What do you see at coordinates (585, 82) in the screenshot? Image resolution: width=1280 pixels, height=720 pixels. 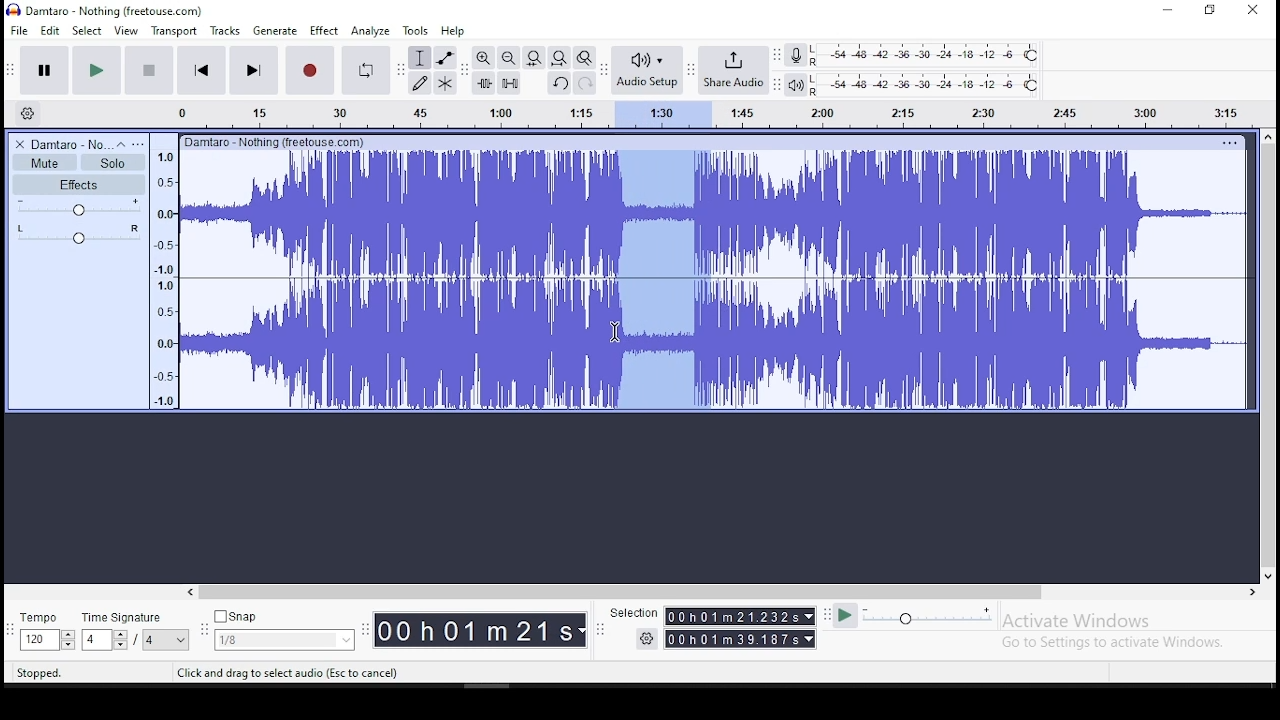 I see `redo` at bounding box center [585, 82].